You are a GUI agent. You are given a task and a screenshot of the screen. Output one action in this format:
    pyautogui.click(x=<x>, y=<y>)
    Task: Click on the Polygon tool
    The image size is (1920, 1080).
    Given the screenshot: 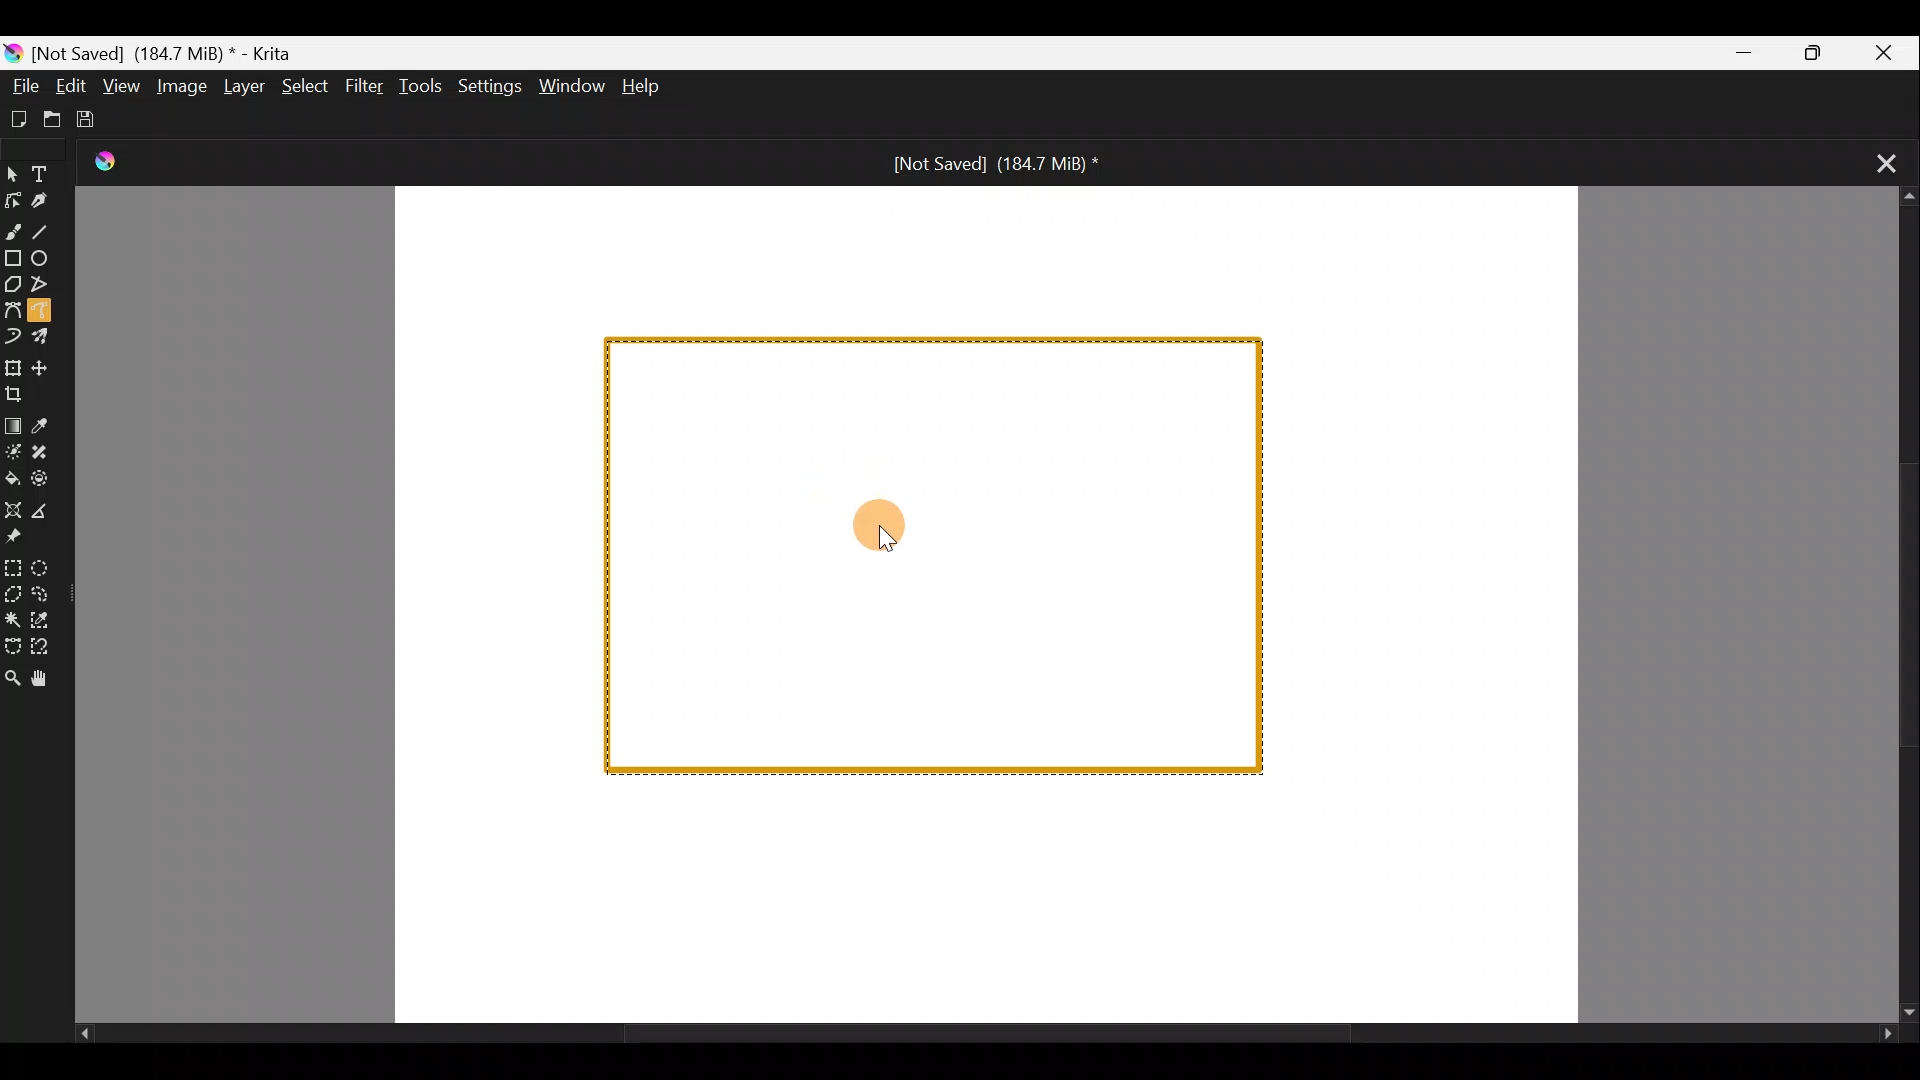 What is the action you would take?
    pyautogui.click(x=12, y=284)
    